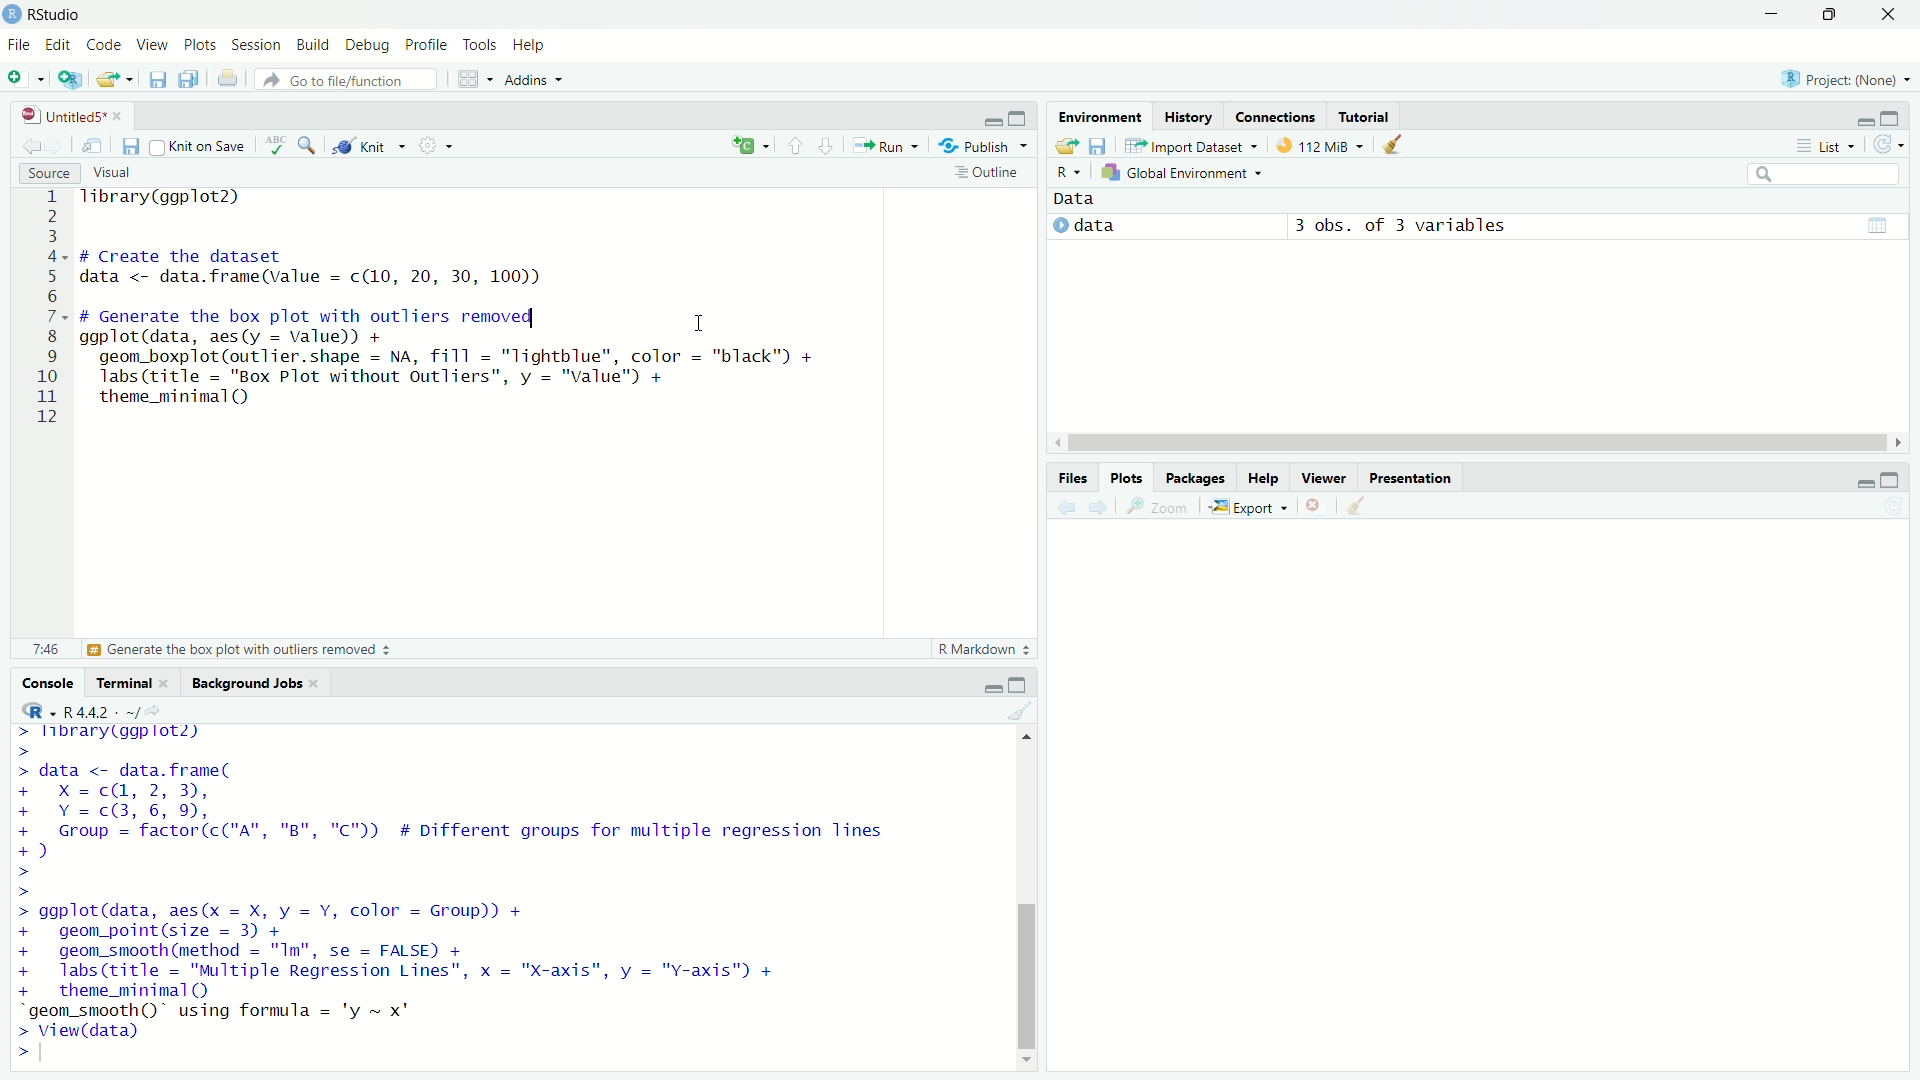  I want to click on maximise, so click(1021, 118).